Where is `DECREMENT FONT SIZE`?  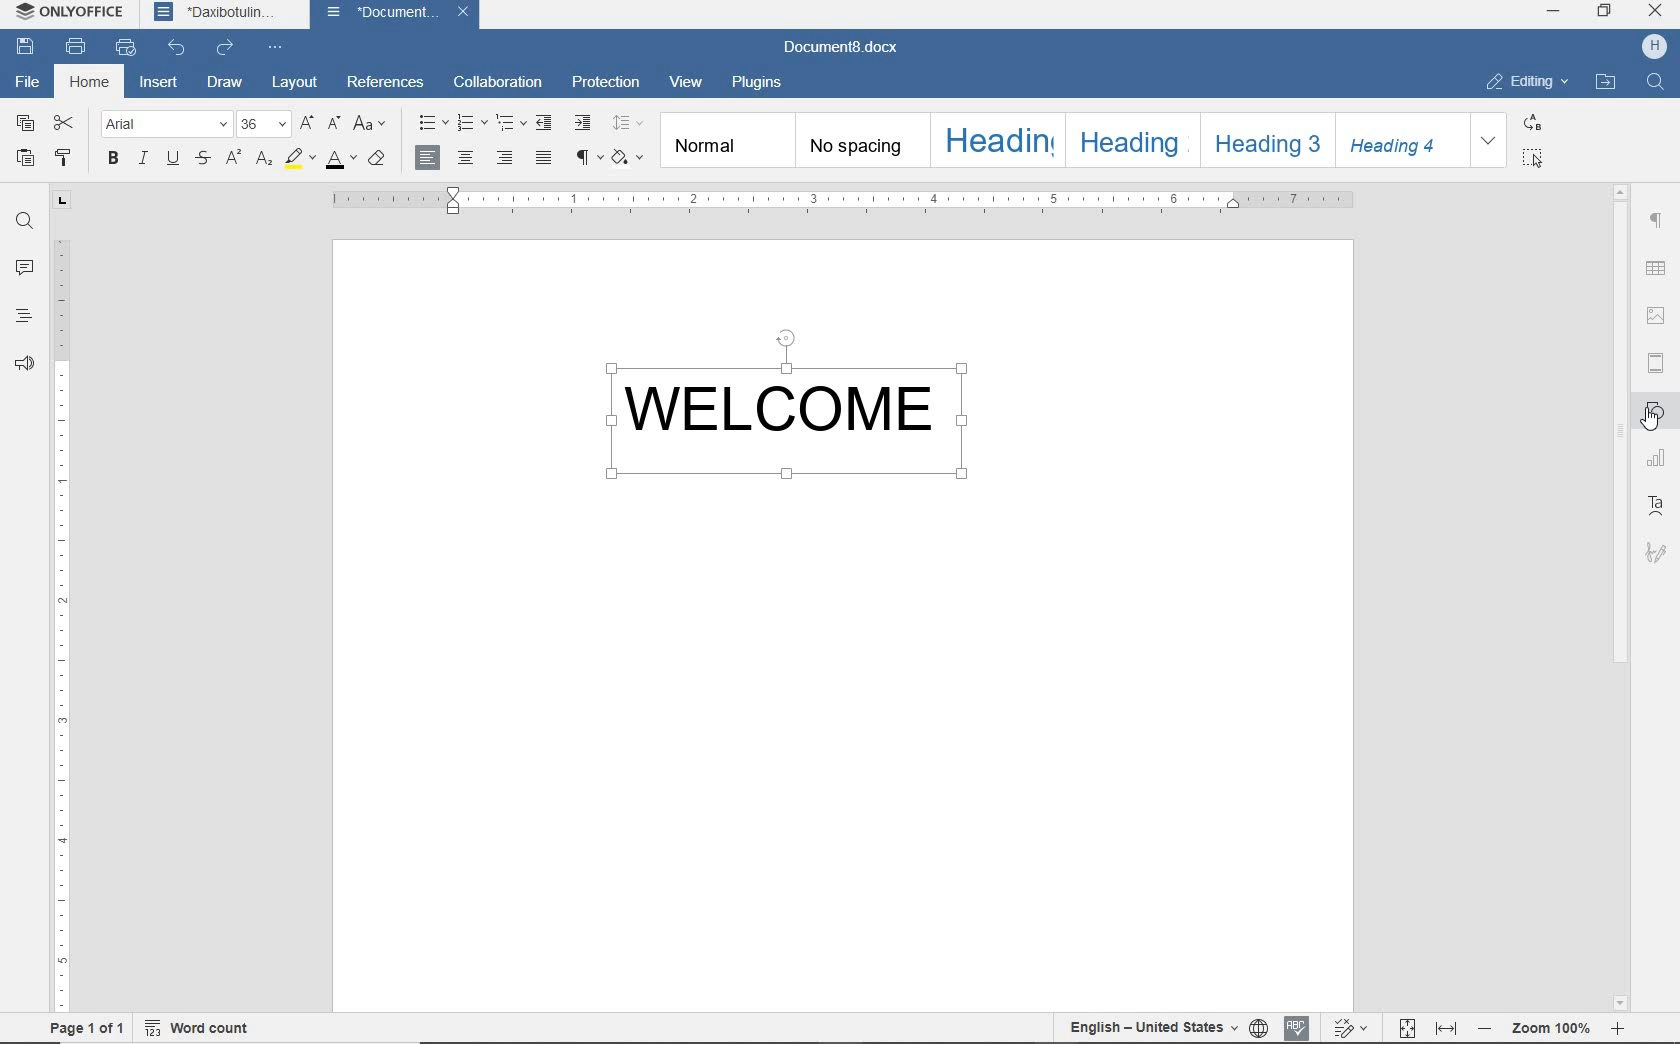 DECREMENT FONT SIZE is located at coordinates (335, 124).